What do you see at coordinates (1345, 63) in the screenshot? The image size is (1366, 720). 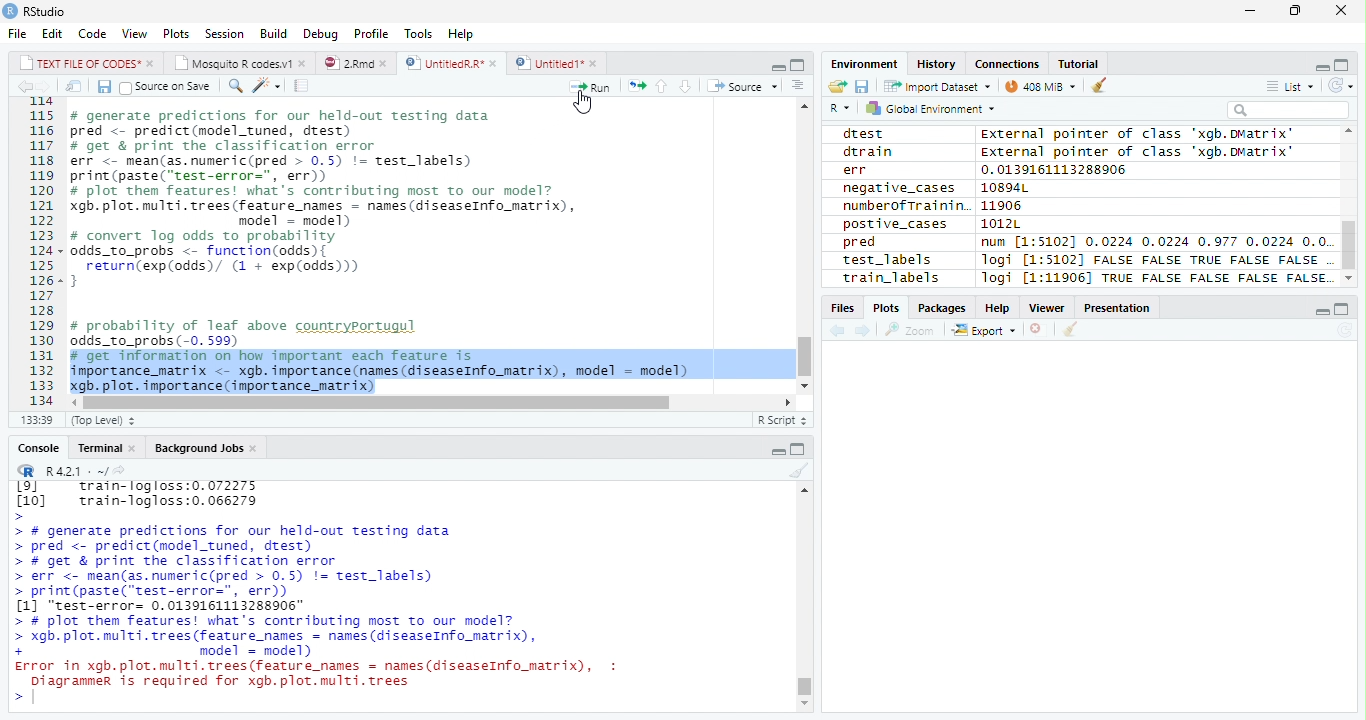 I see `Maximize` at bounding box center [1345, 63].